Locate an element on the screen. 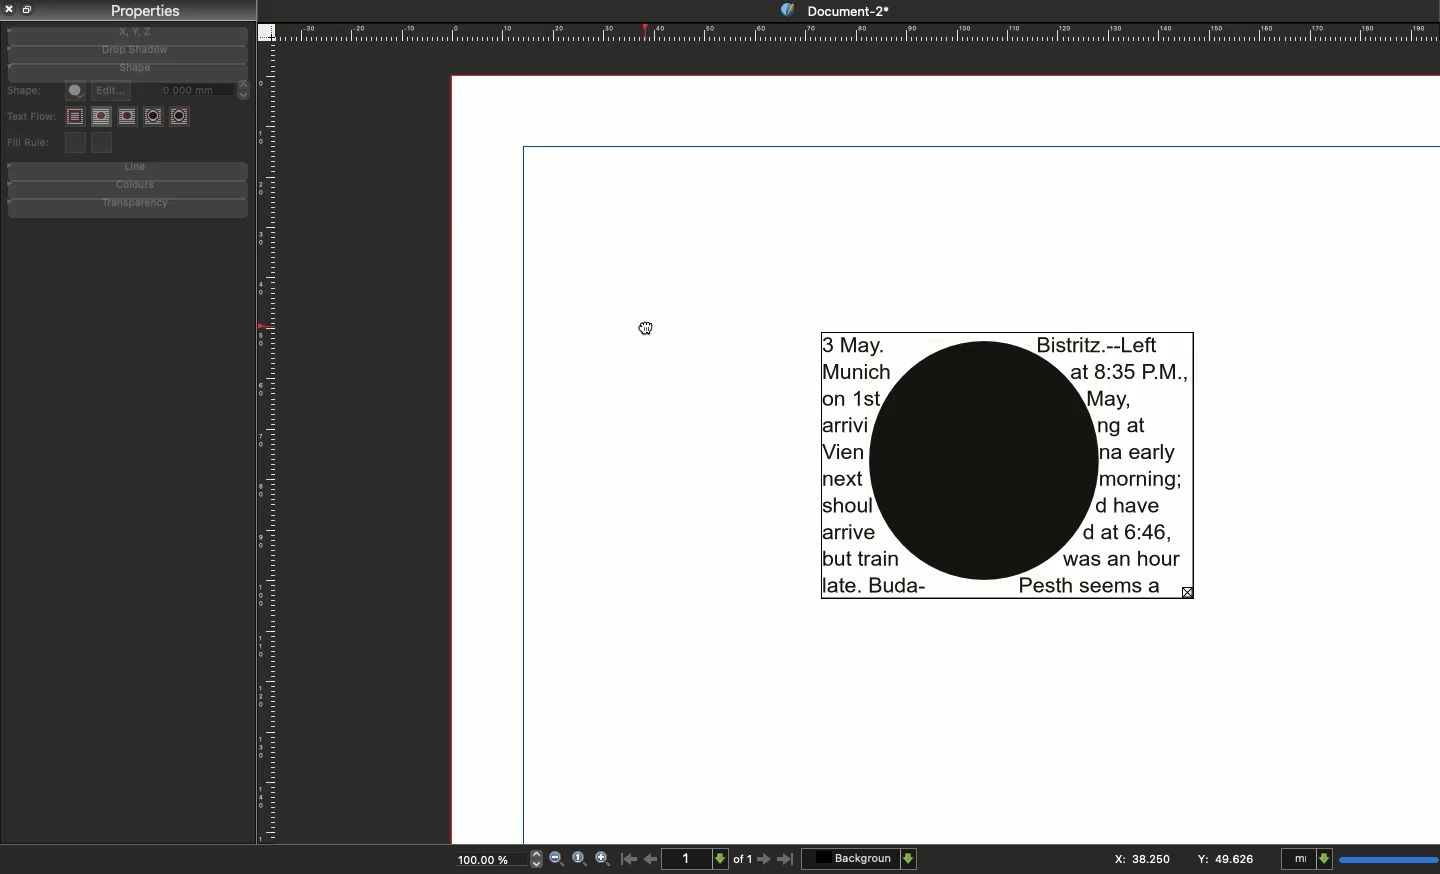  Text wrapped around shape is located at coordinates (1008, 463).